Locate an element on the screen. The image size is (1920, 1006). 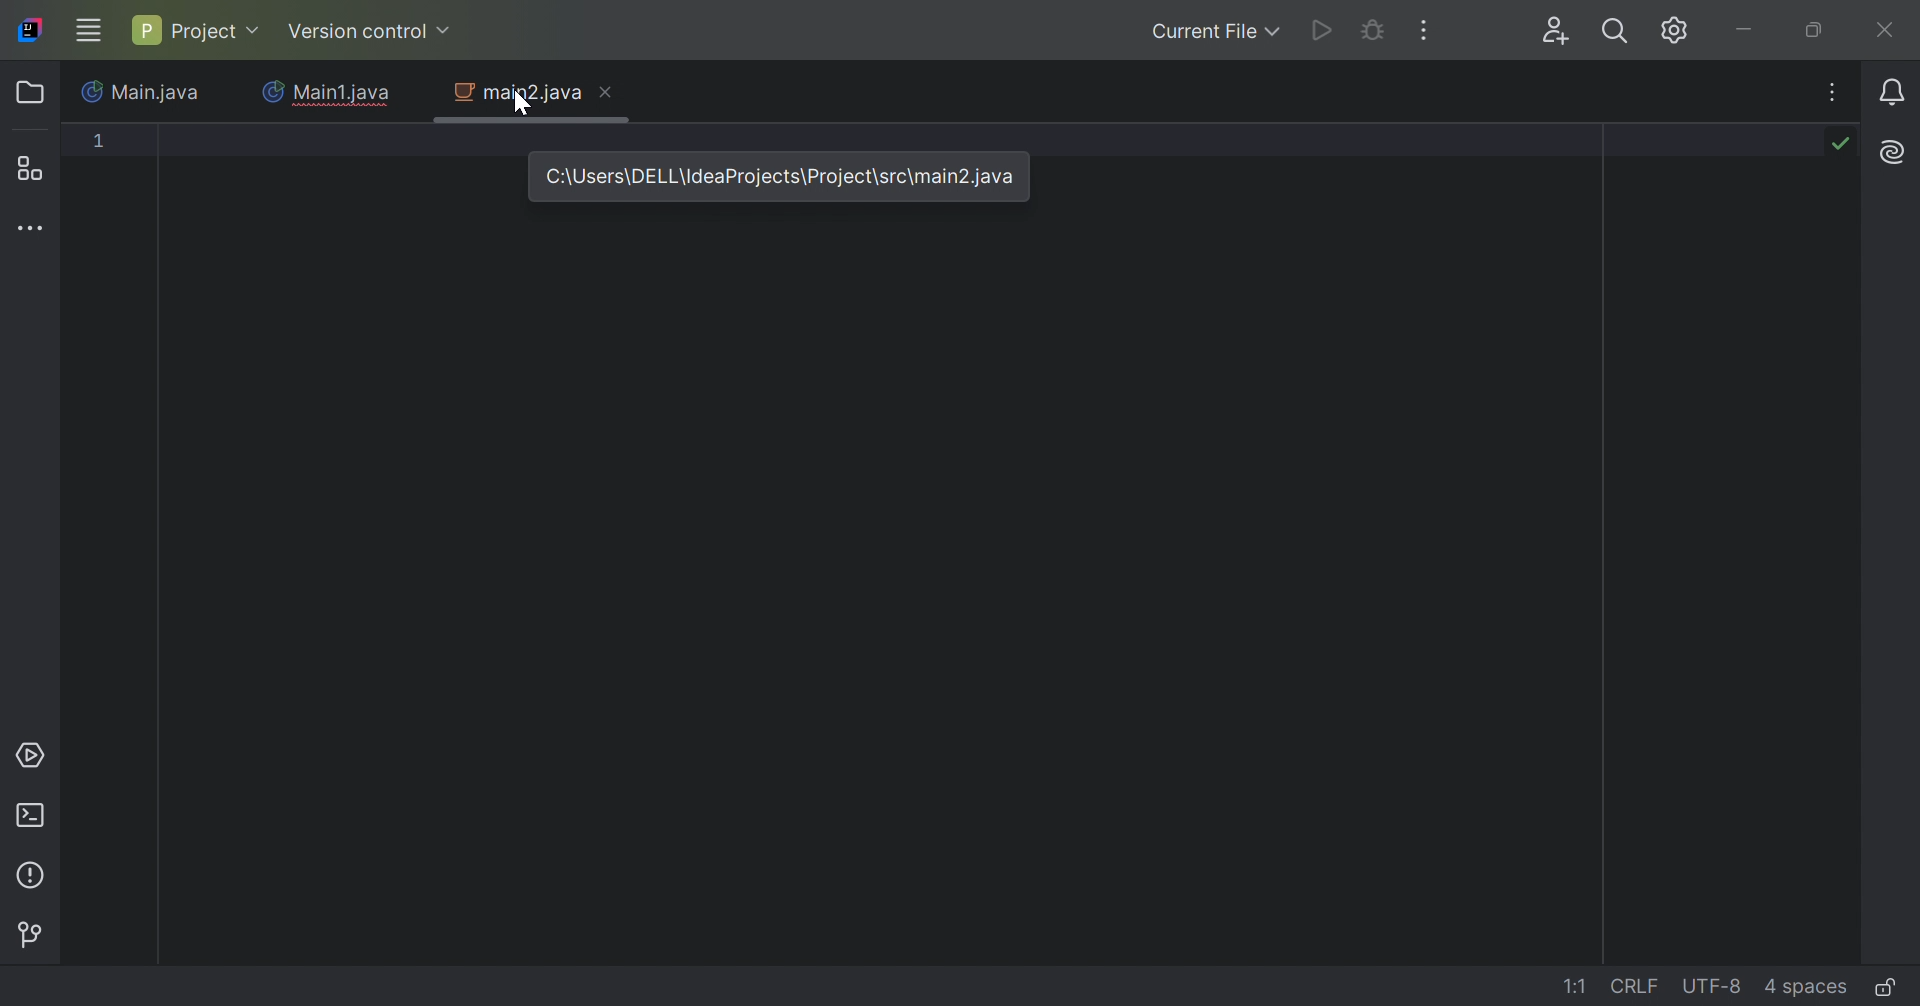
Close is located at coordinates (1887, 30).